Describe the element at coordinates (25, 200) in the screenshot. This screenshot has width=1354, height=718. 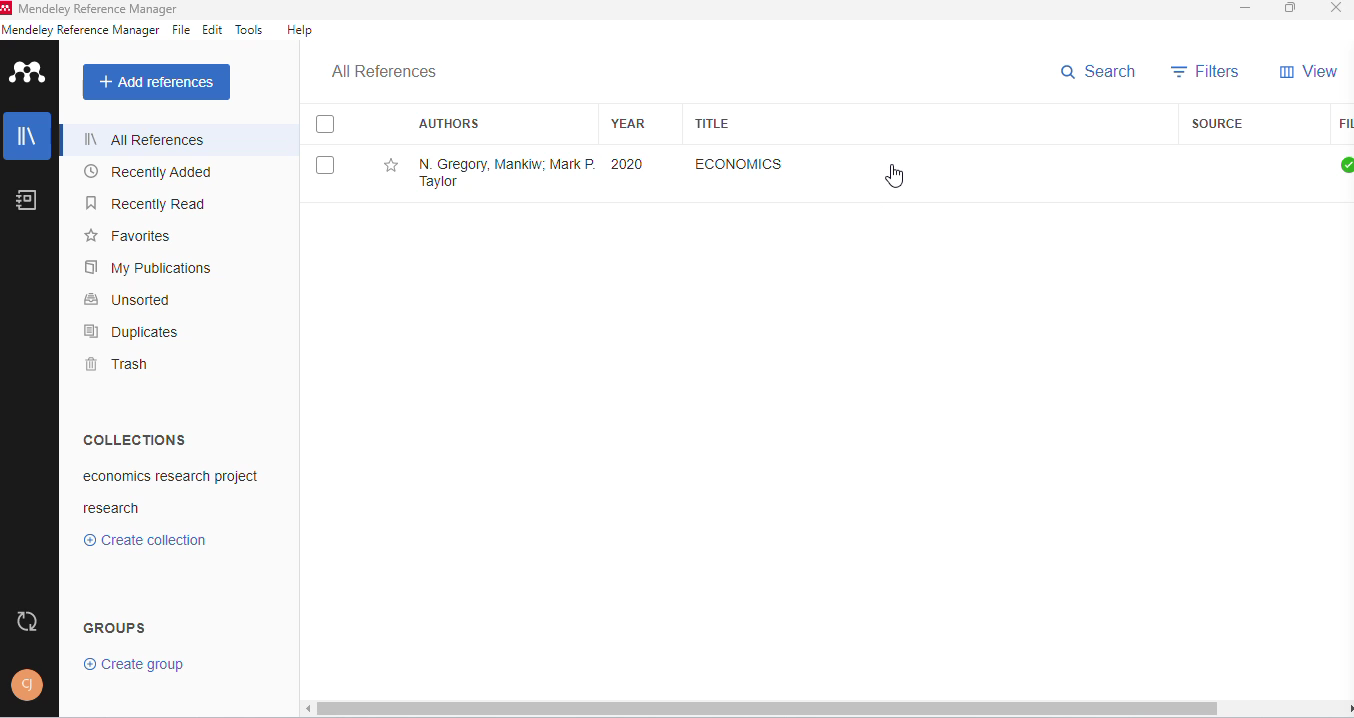
I see `notebook` at that location.